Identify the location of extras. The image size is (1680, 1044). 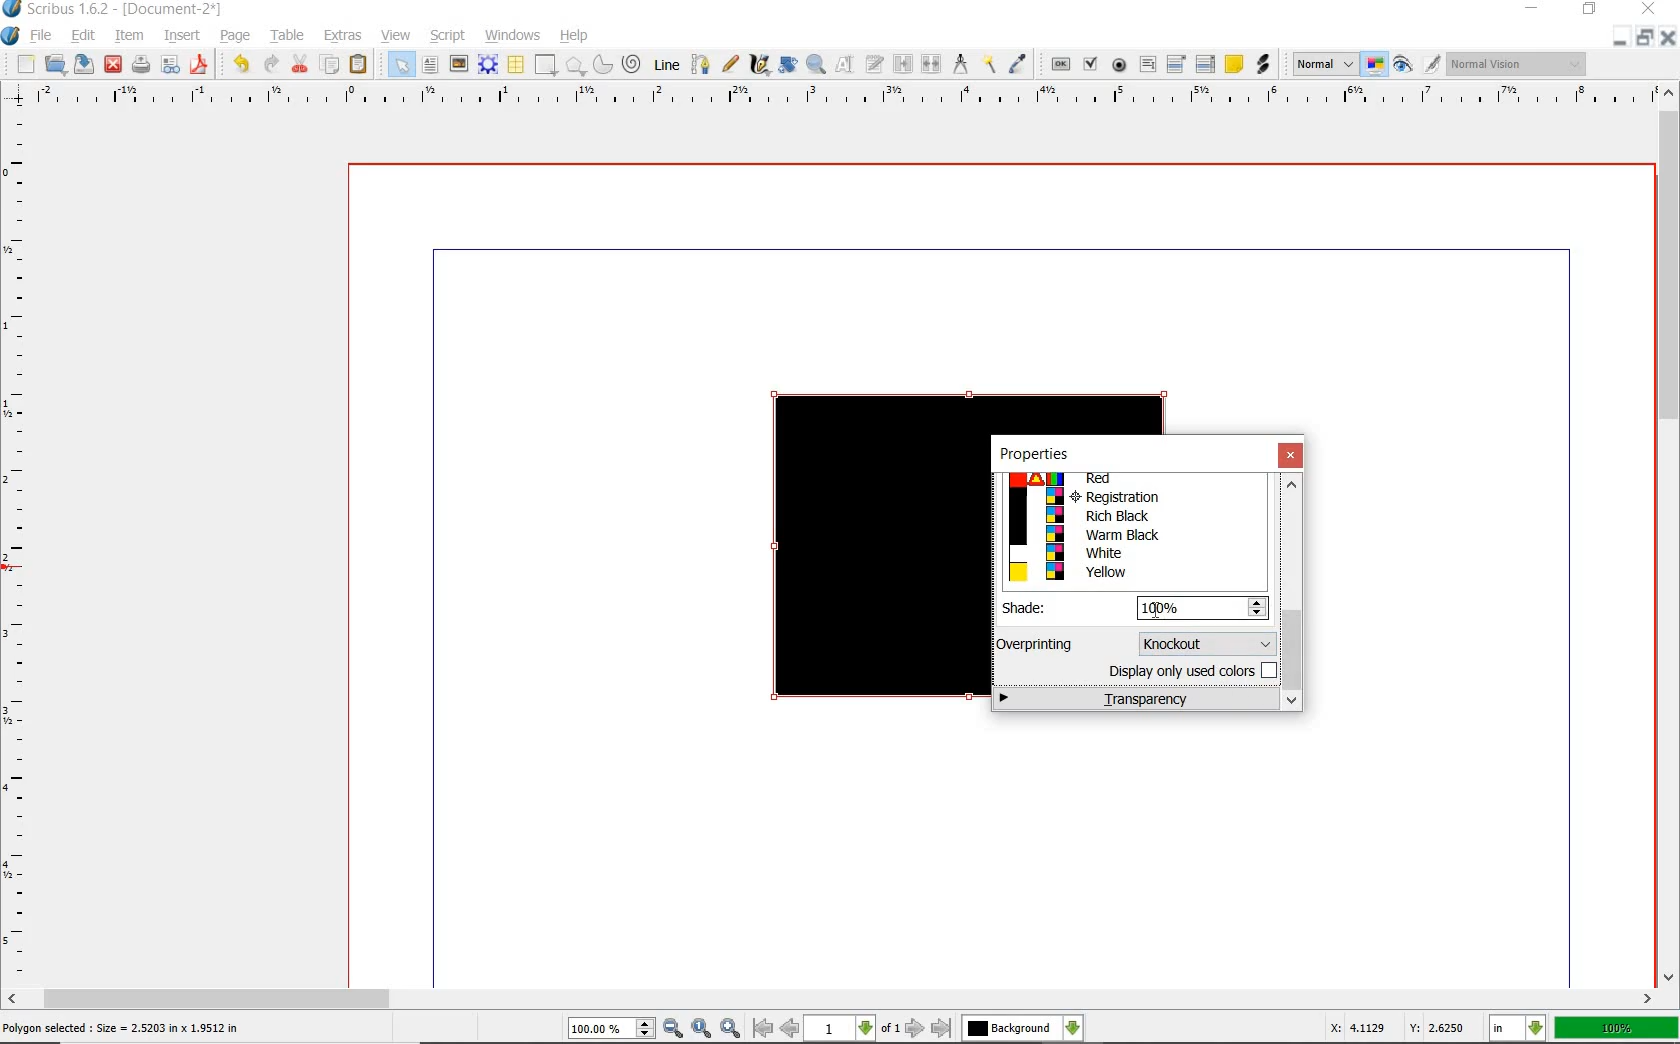
(344, 35).